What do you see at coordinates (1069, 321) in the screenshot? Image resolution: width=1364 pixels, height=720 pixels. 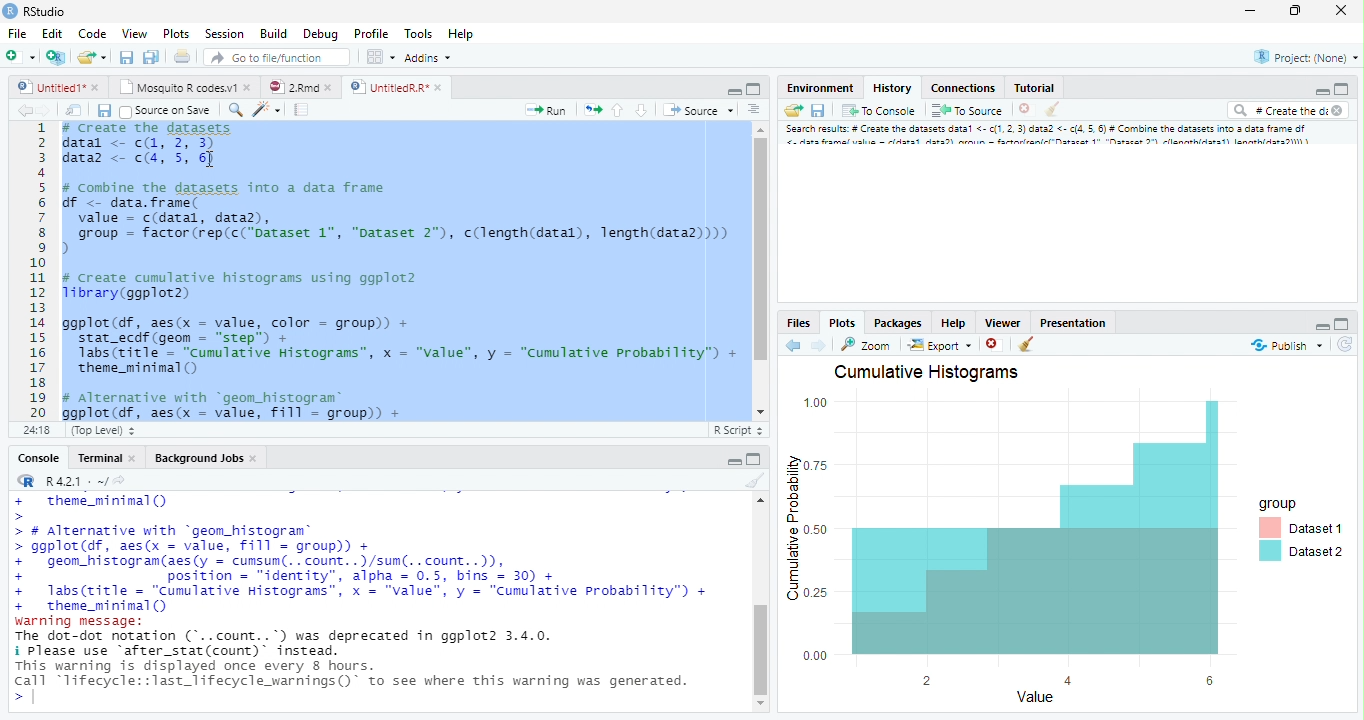 I see `Prsentation` at bounding box center [1069, 321].